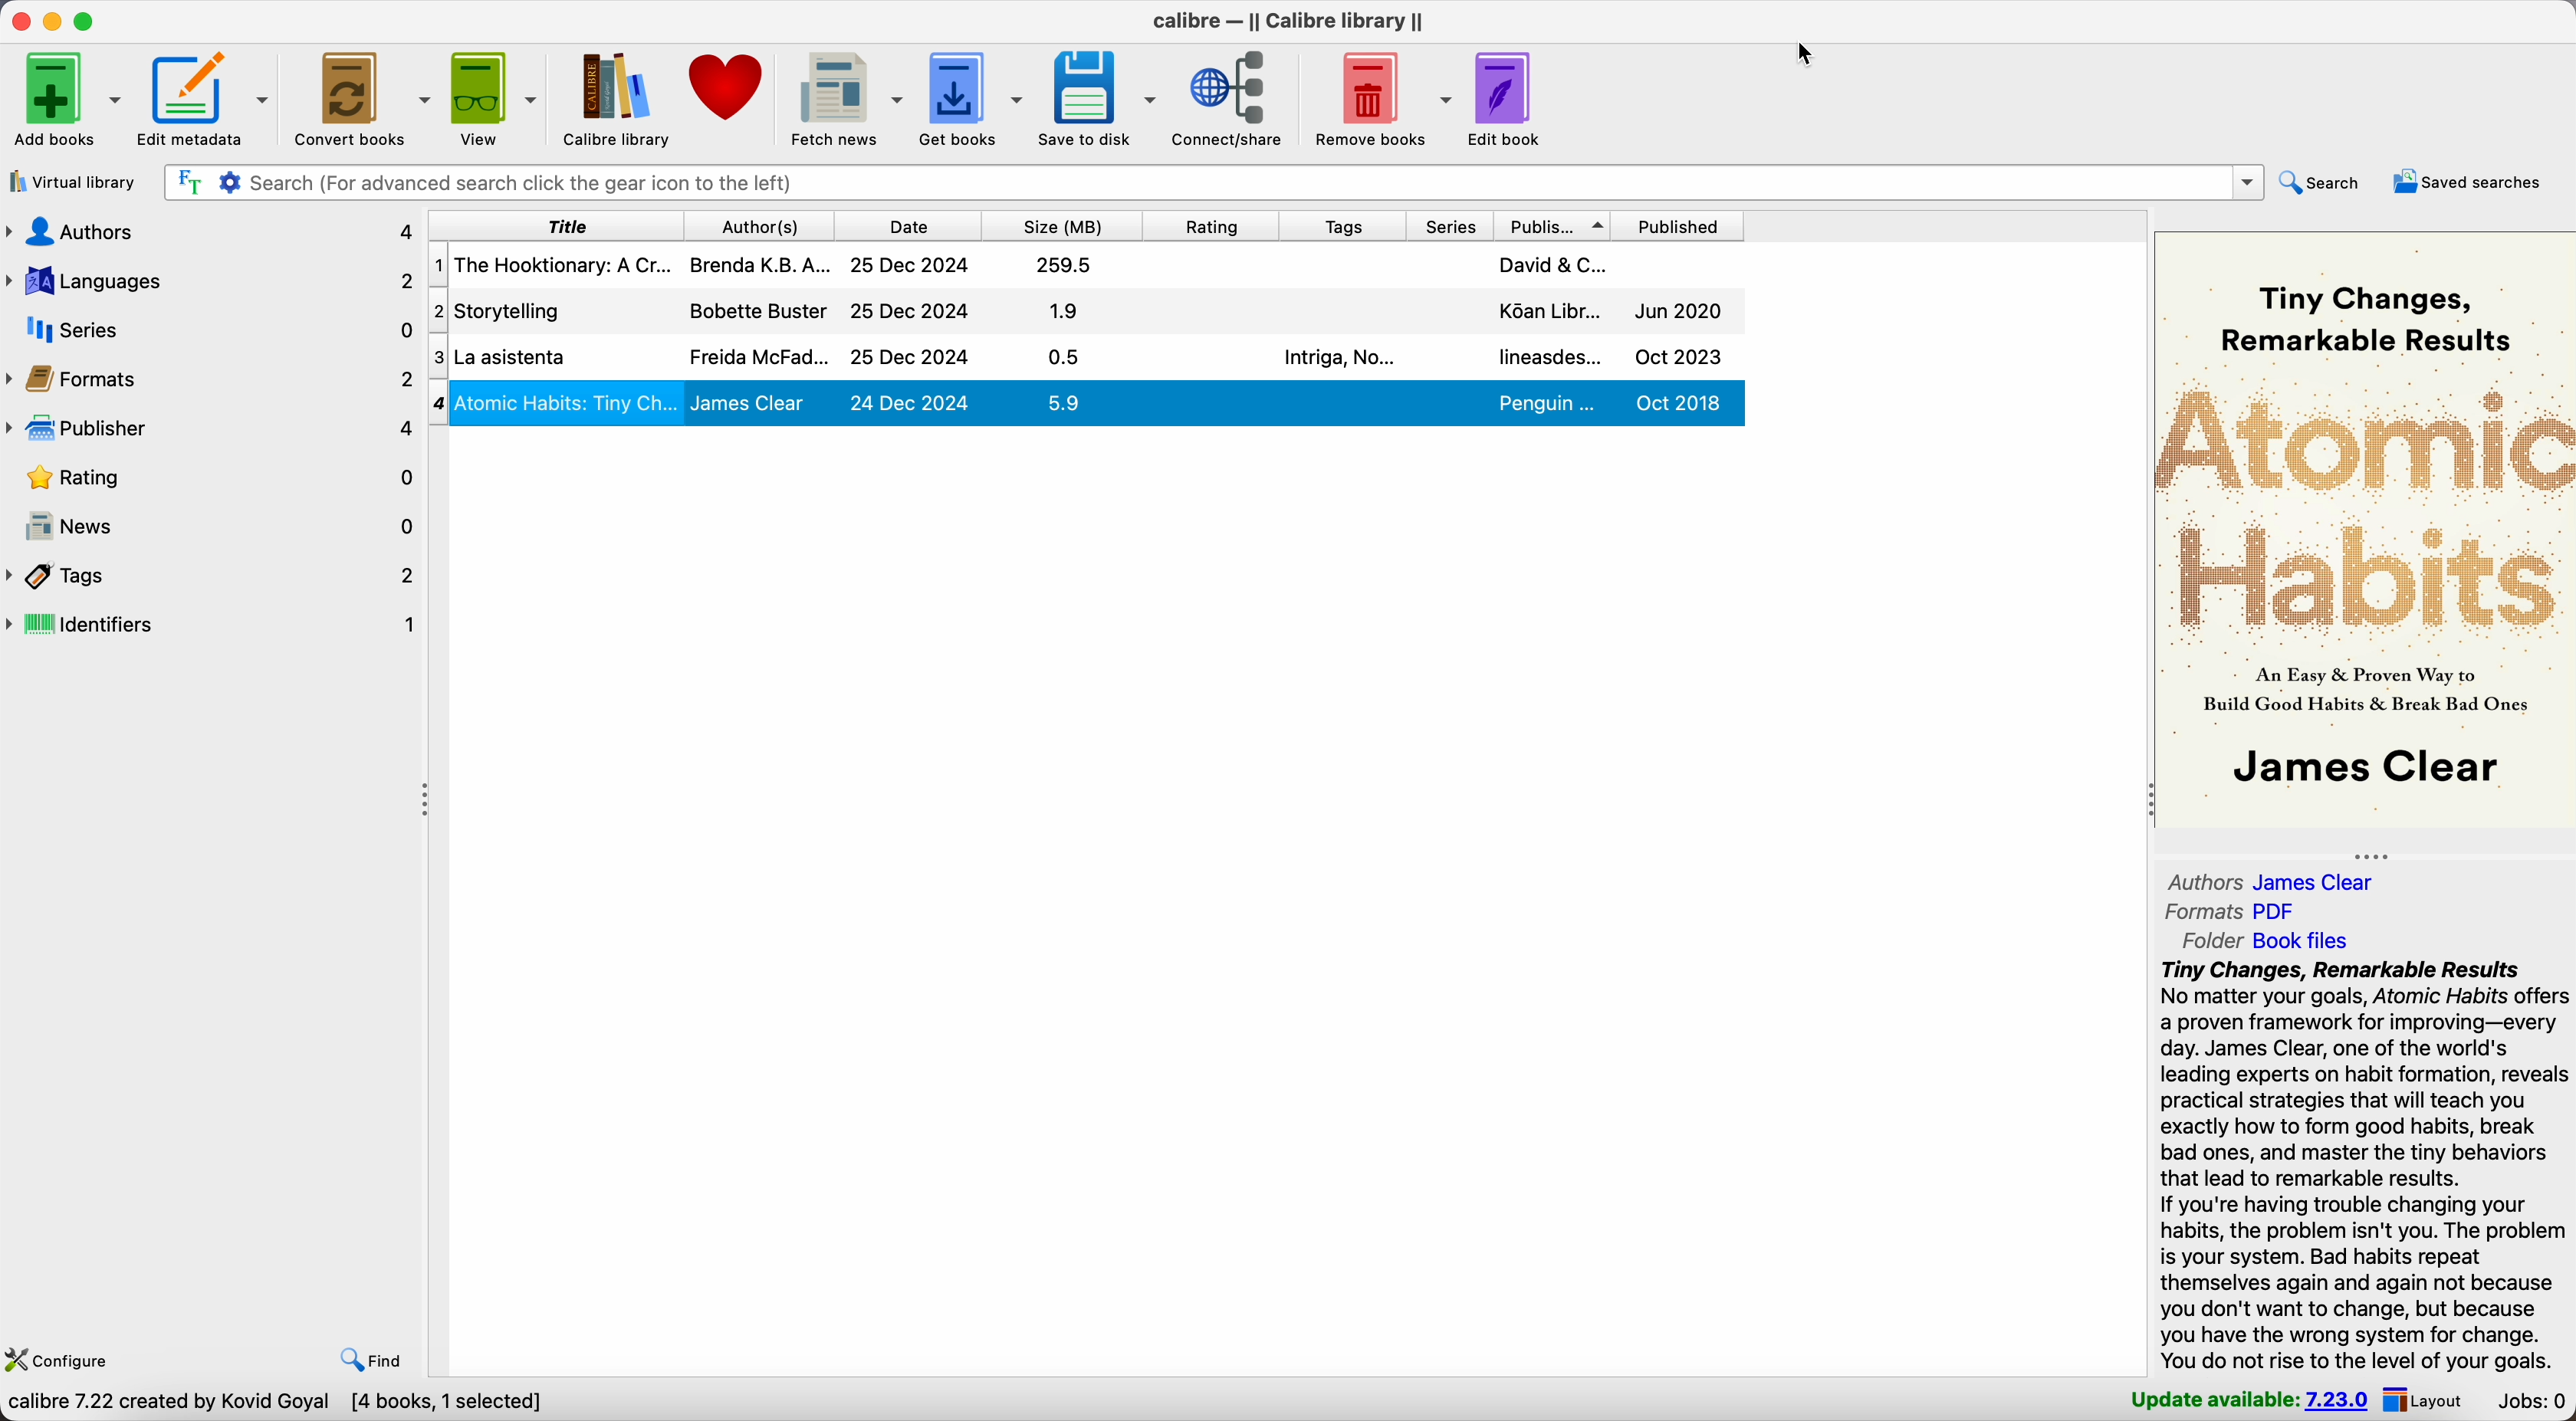  I want to click on 259.5, so click(1060, 266).